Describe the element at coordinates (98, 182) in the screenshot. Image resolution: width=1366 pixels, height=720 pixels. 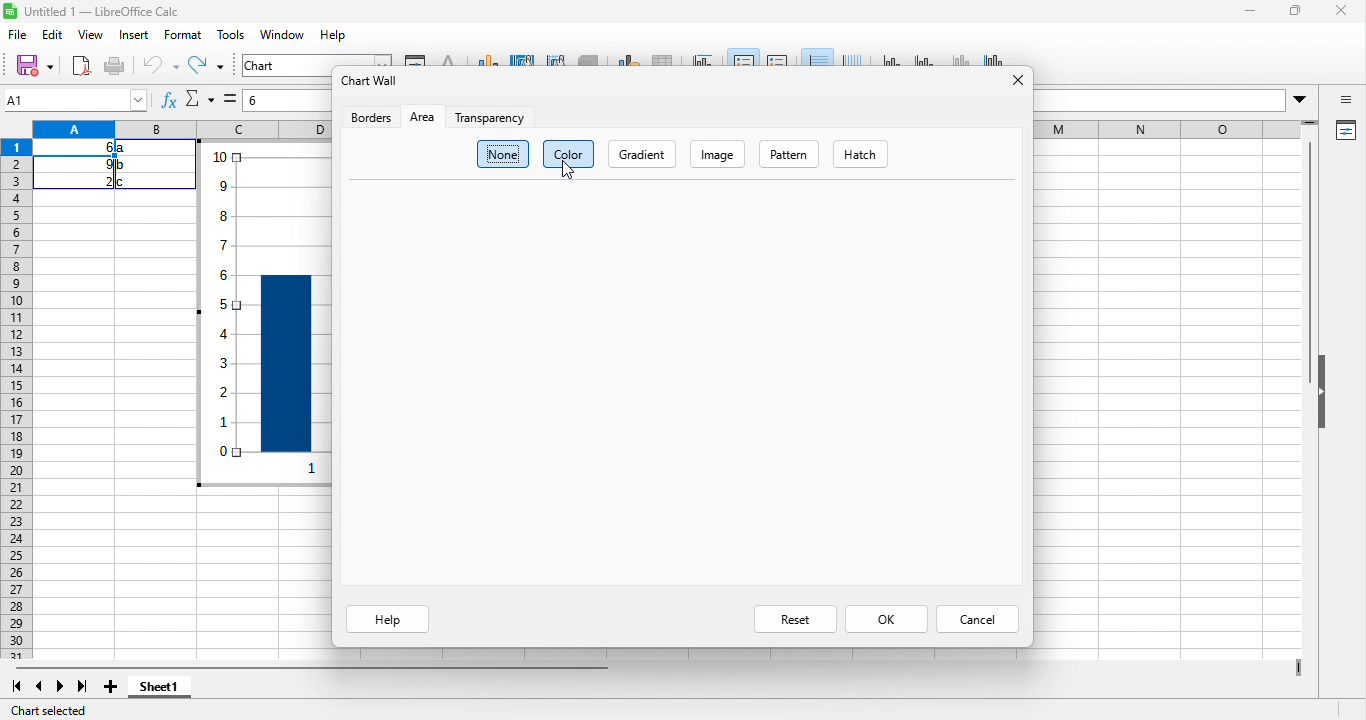
I see `2` at that location.